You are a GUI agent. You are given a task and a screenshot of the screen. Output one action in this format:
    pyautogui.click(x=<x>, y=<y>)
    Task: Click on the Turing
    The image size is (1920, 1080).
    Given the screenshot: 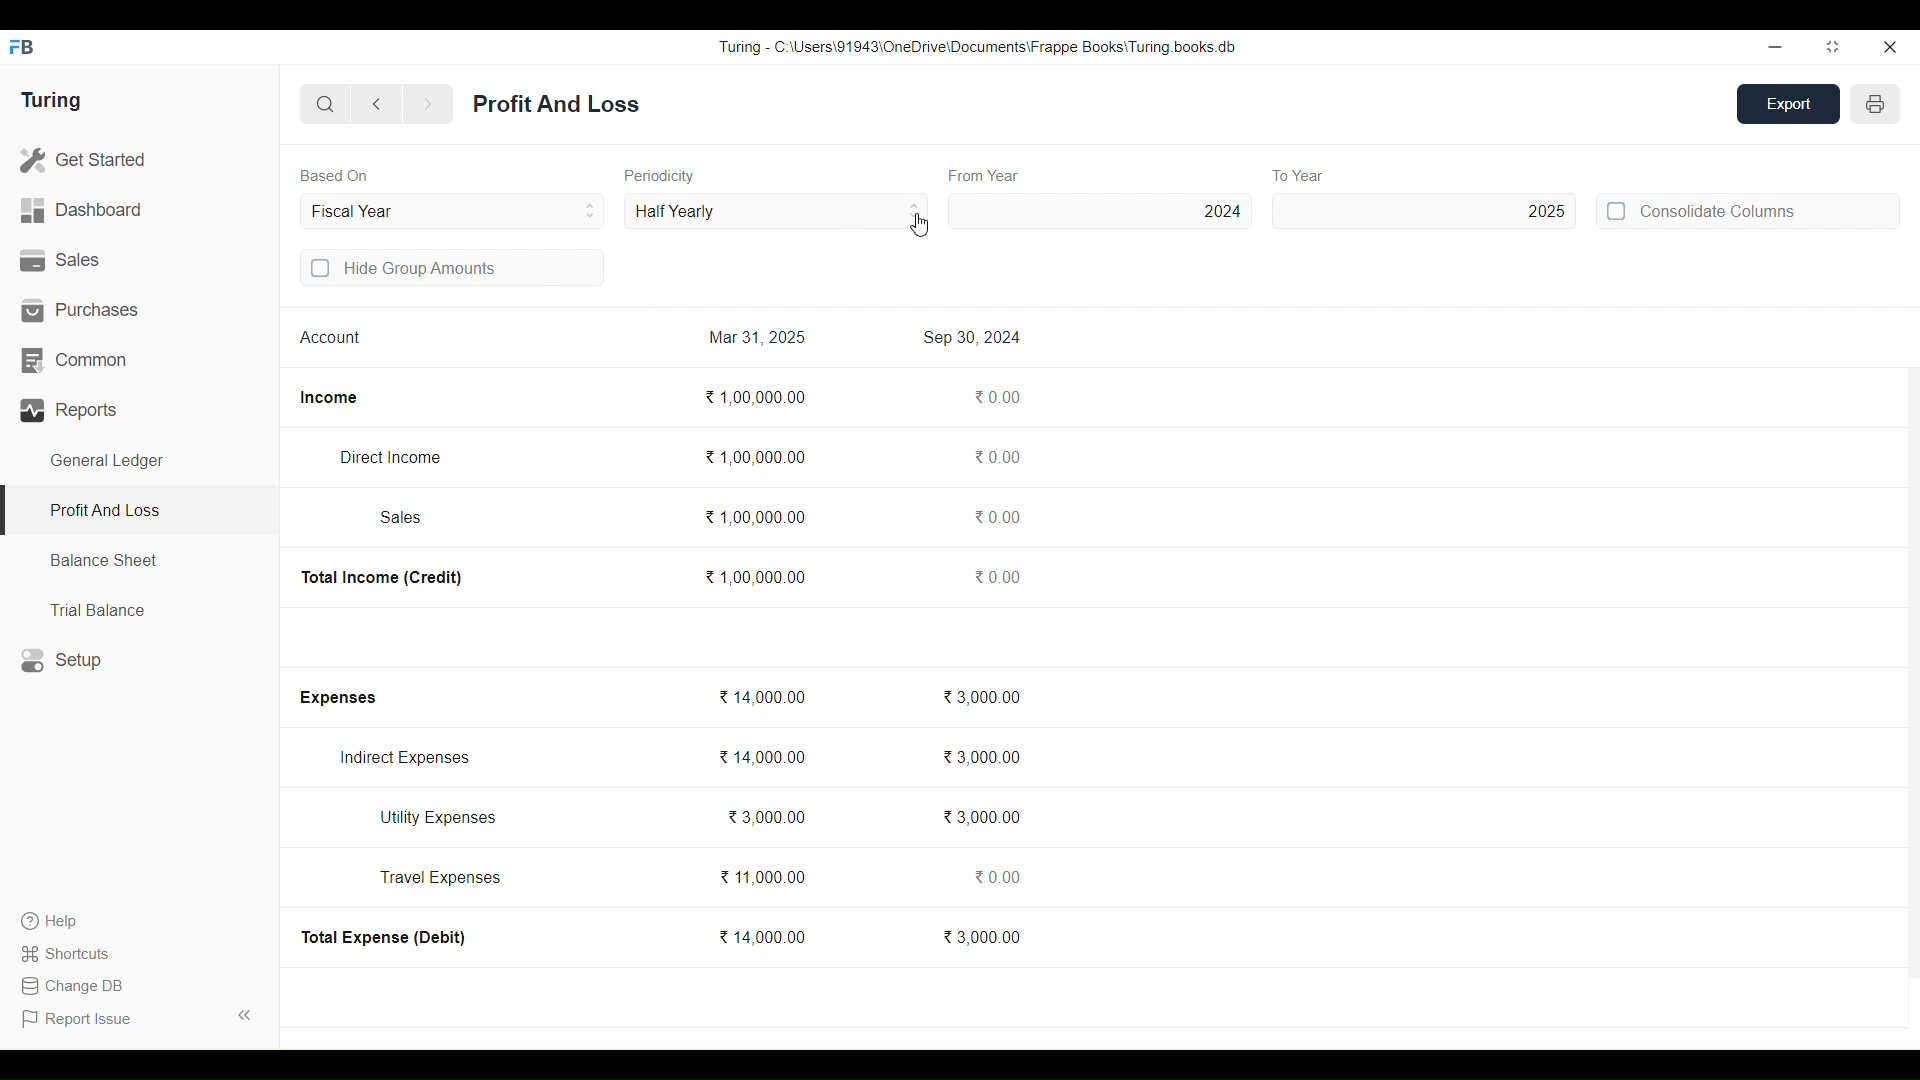 What is the action you would take?
    pyautogui.click(x=50, y=101)
    